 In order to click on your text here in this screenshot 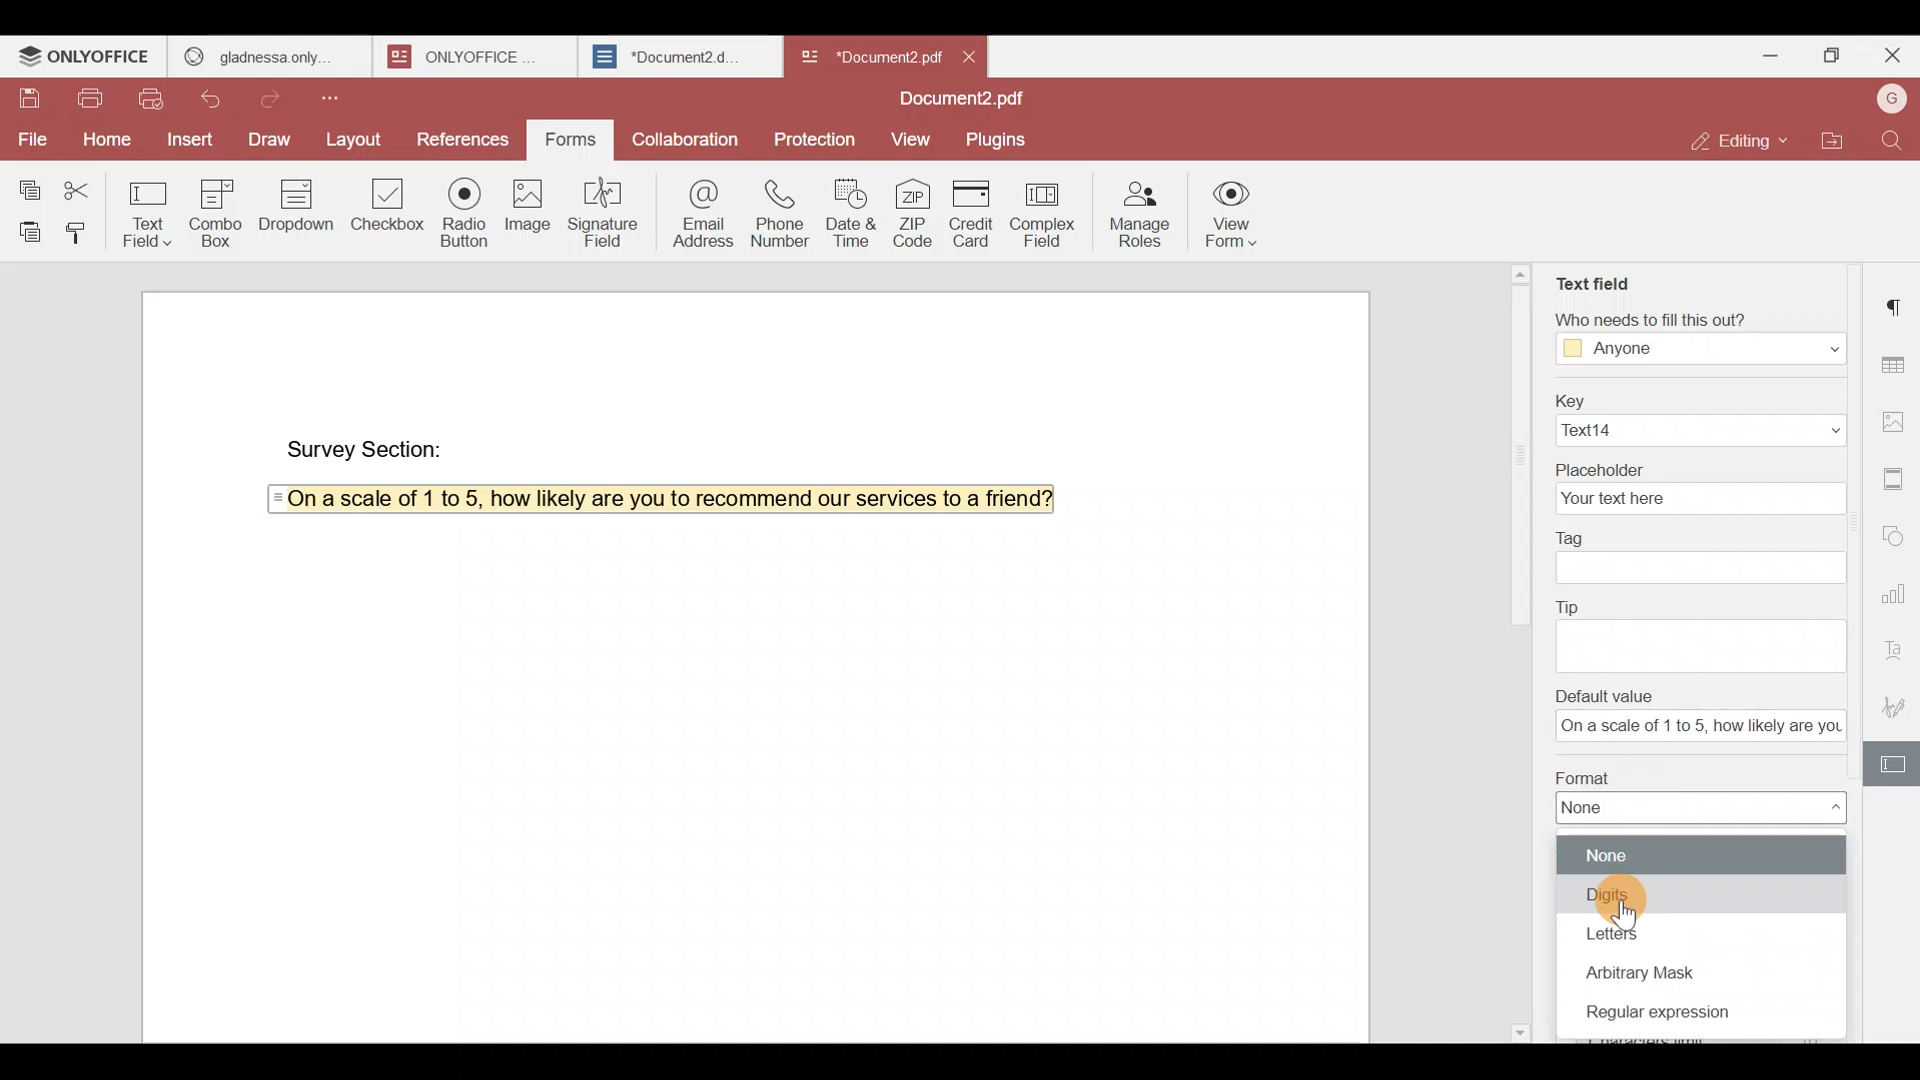, I will do `click(1695, 497)`.